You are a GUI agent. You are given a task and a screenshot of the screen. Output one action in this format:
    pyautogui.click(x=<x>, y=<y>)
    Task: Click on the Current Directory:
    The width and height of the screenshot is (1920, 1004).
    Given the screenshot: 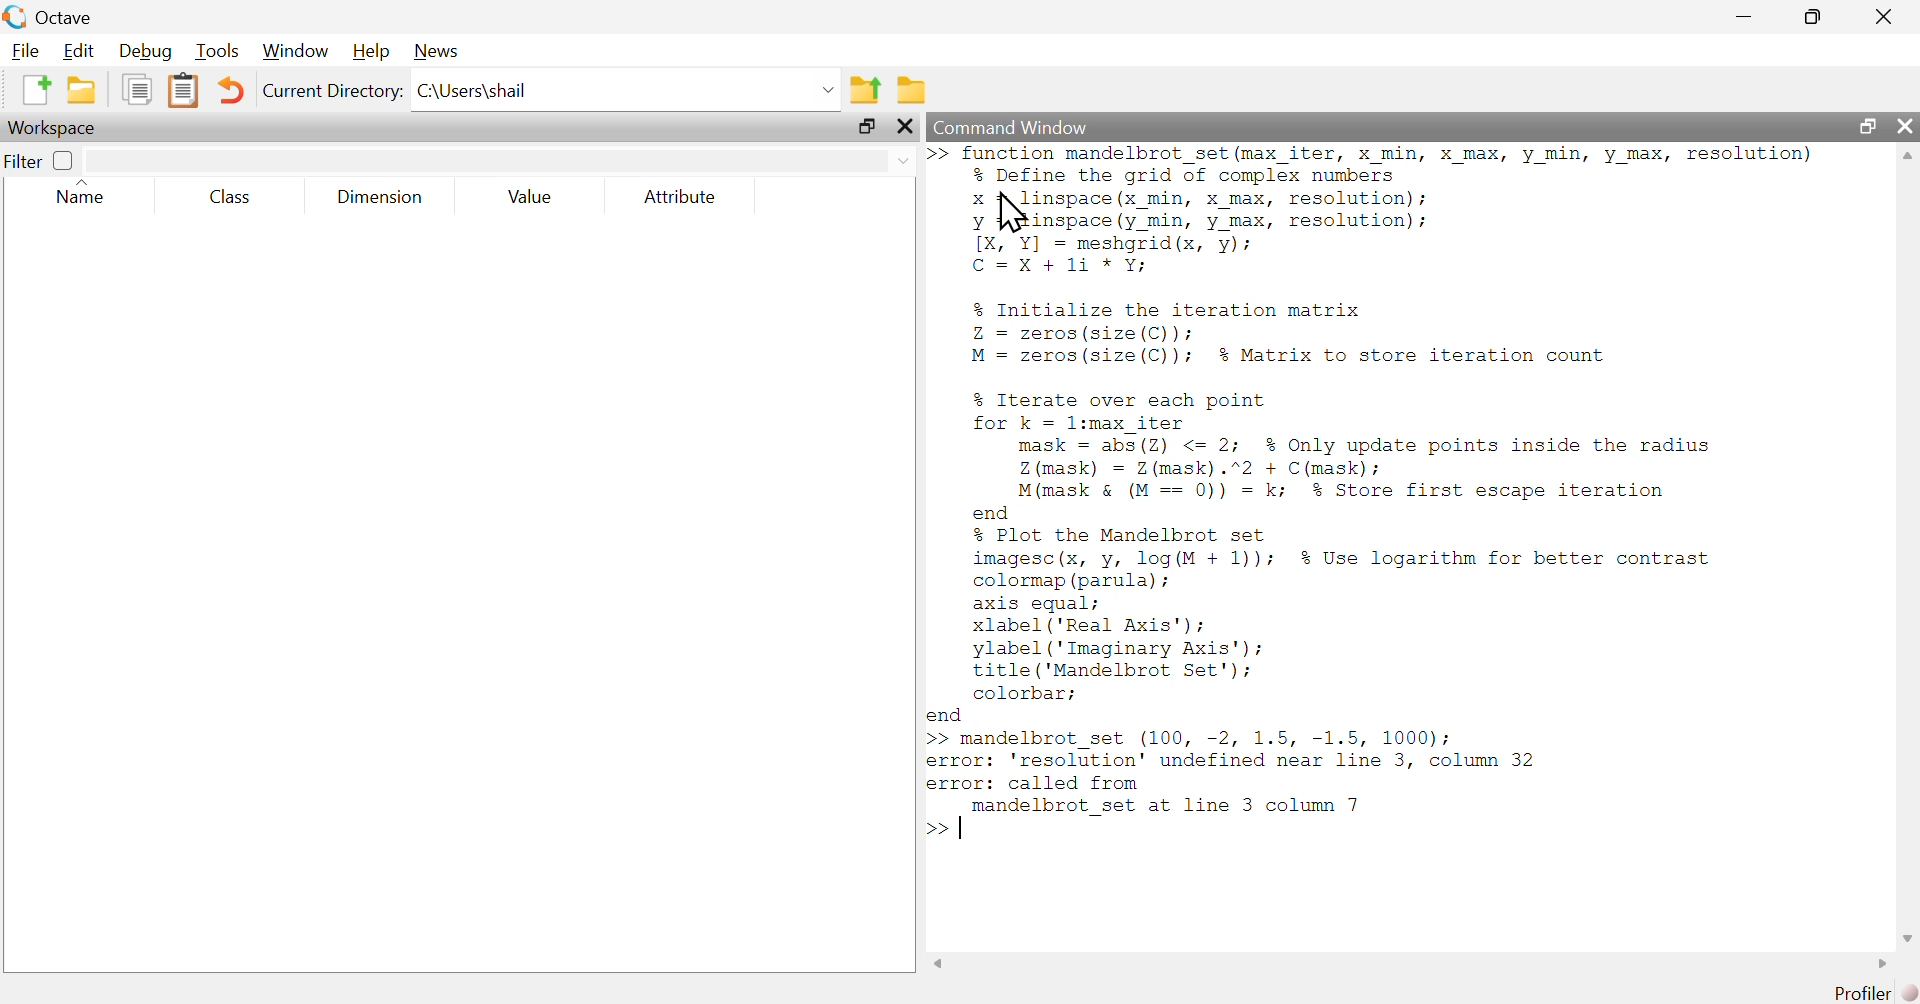 What is the action you would take?
    pyautogui.click(x=332, y=93)
    